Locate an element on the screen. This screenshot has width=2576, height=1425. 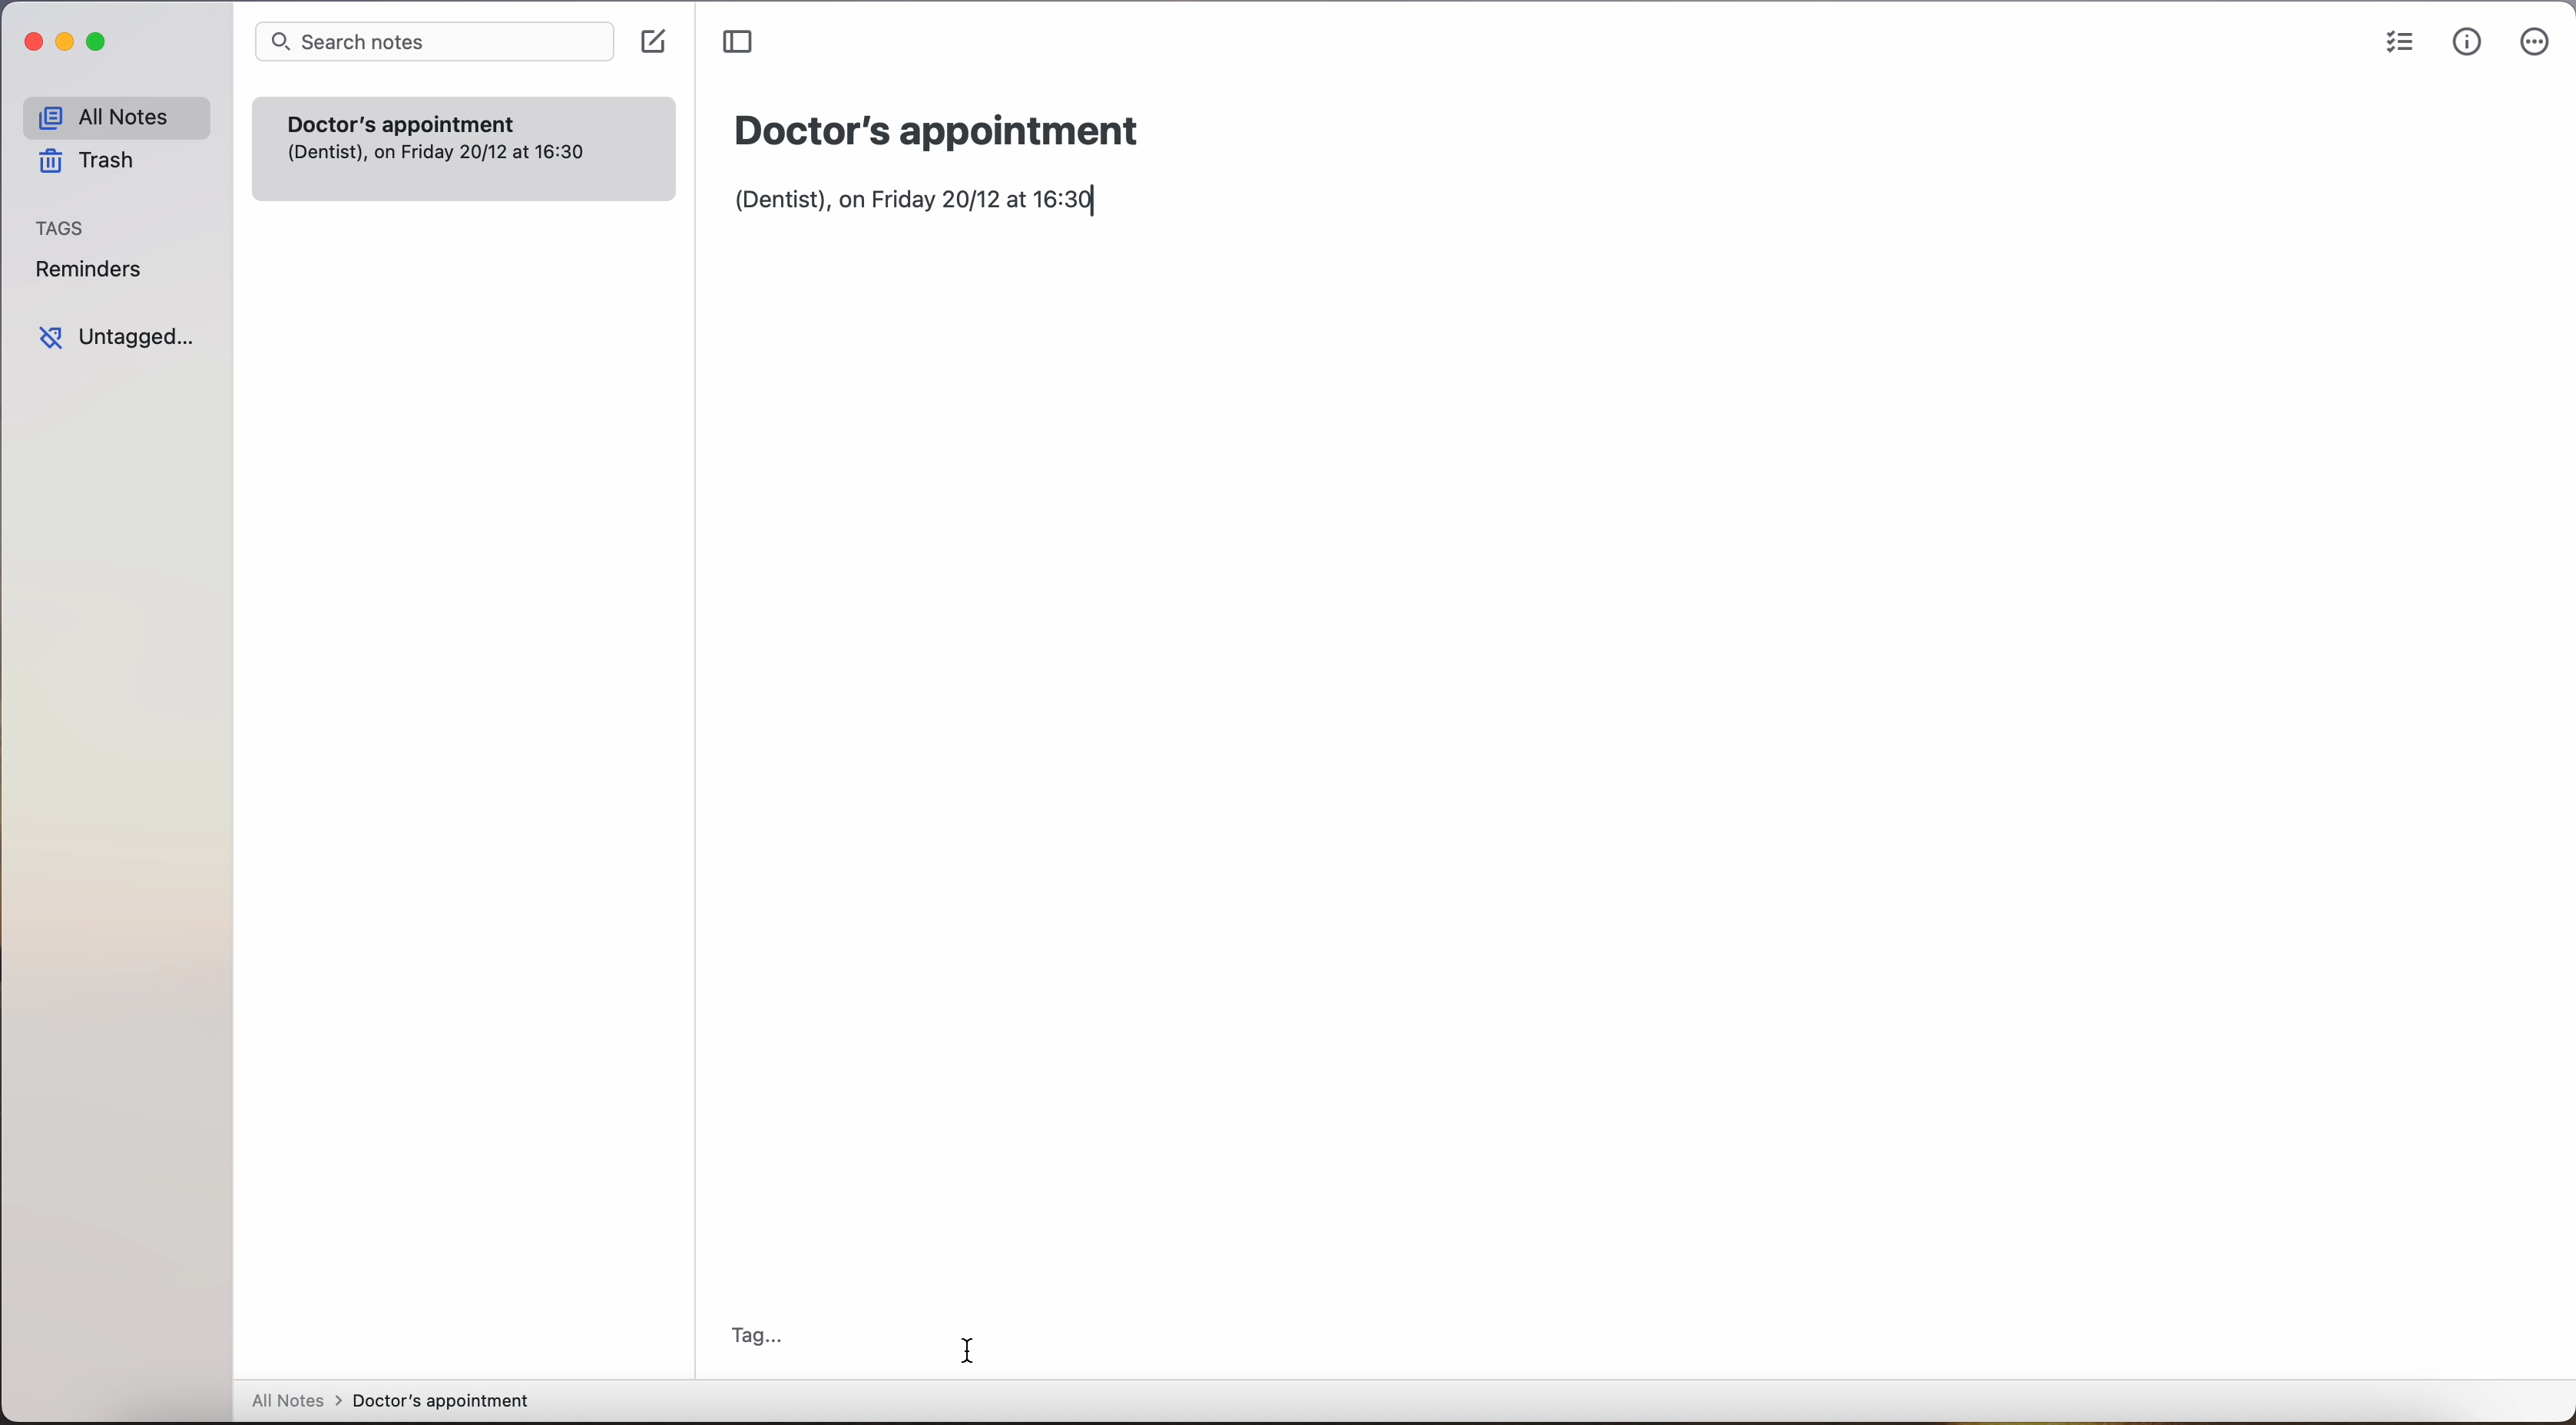
tags is located at coordinates (61, 228).